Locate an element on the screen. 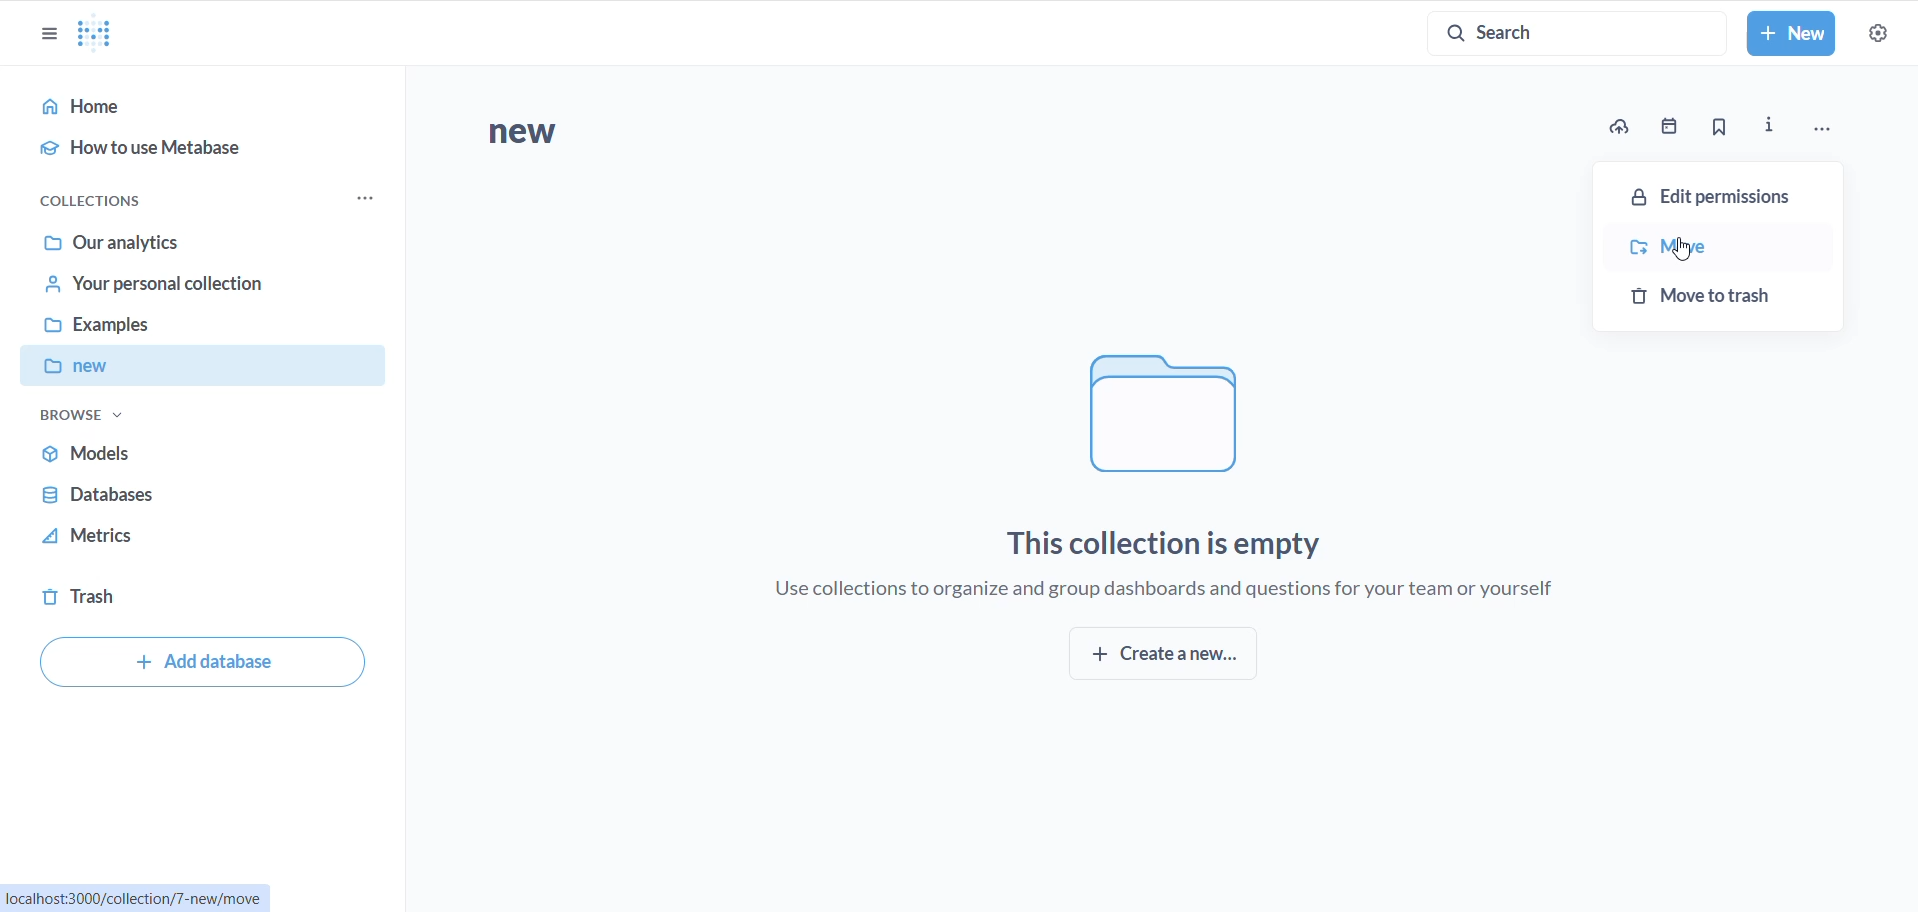 The width and height of the screenshot is (1918, 912). more options is located at coordinates (1832, 130).